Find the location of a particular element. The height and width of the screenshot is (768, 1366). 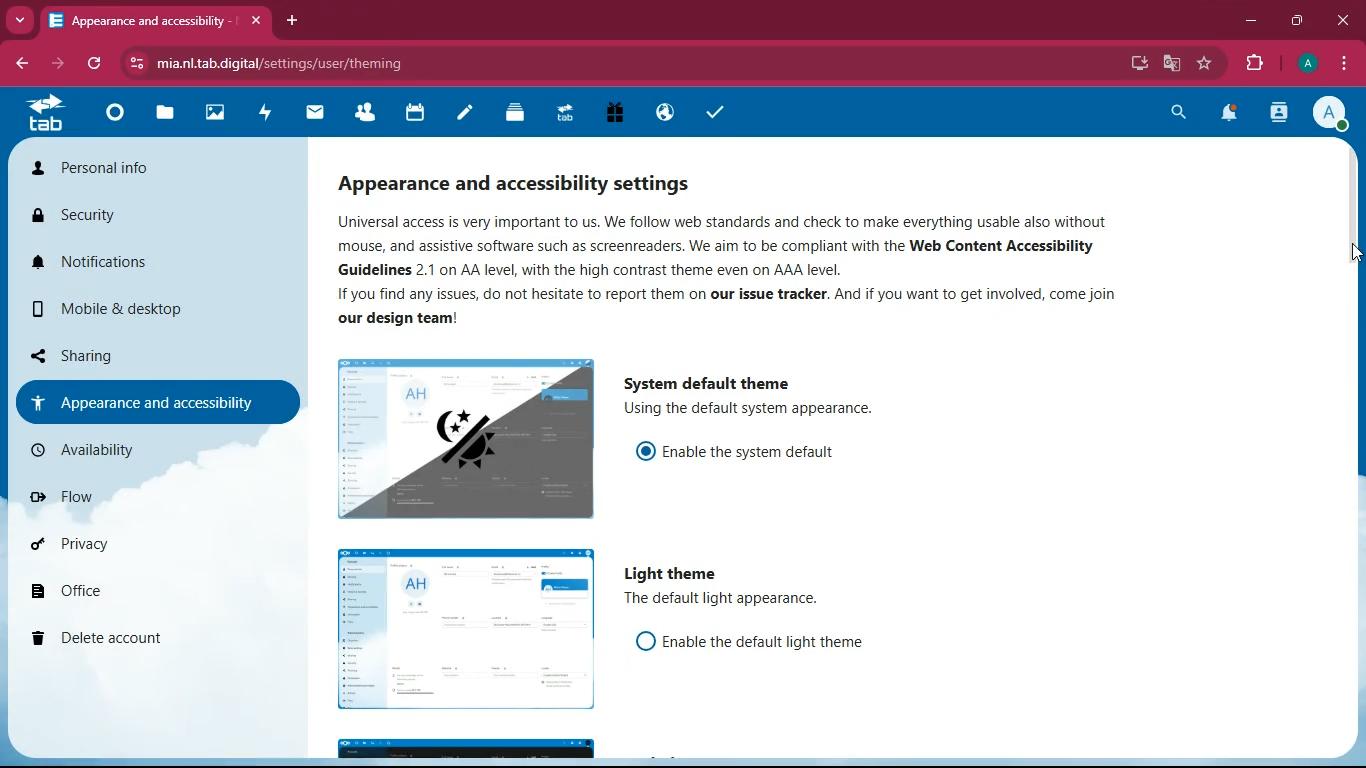

mail is located at coordinates (320, 115).